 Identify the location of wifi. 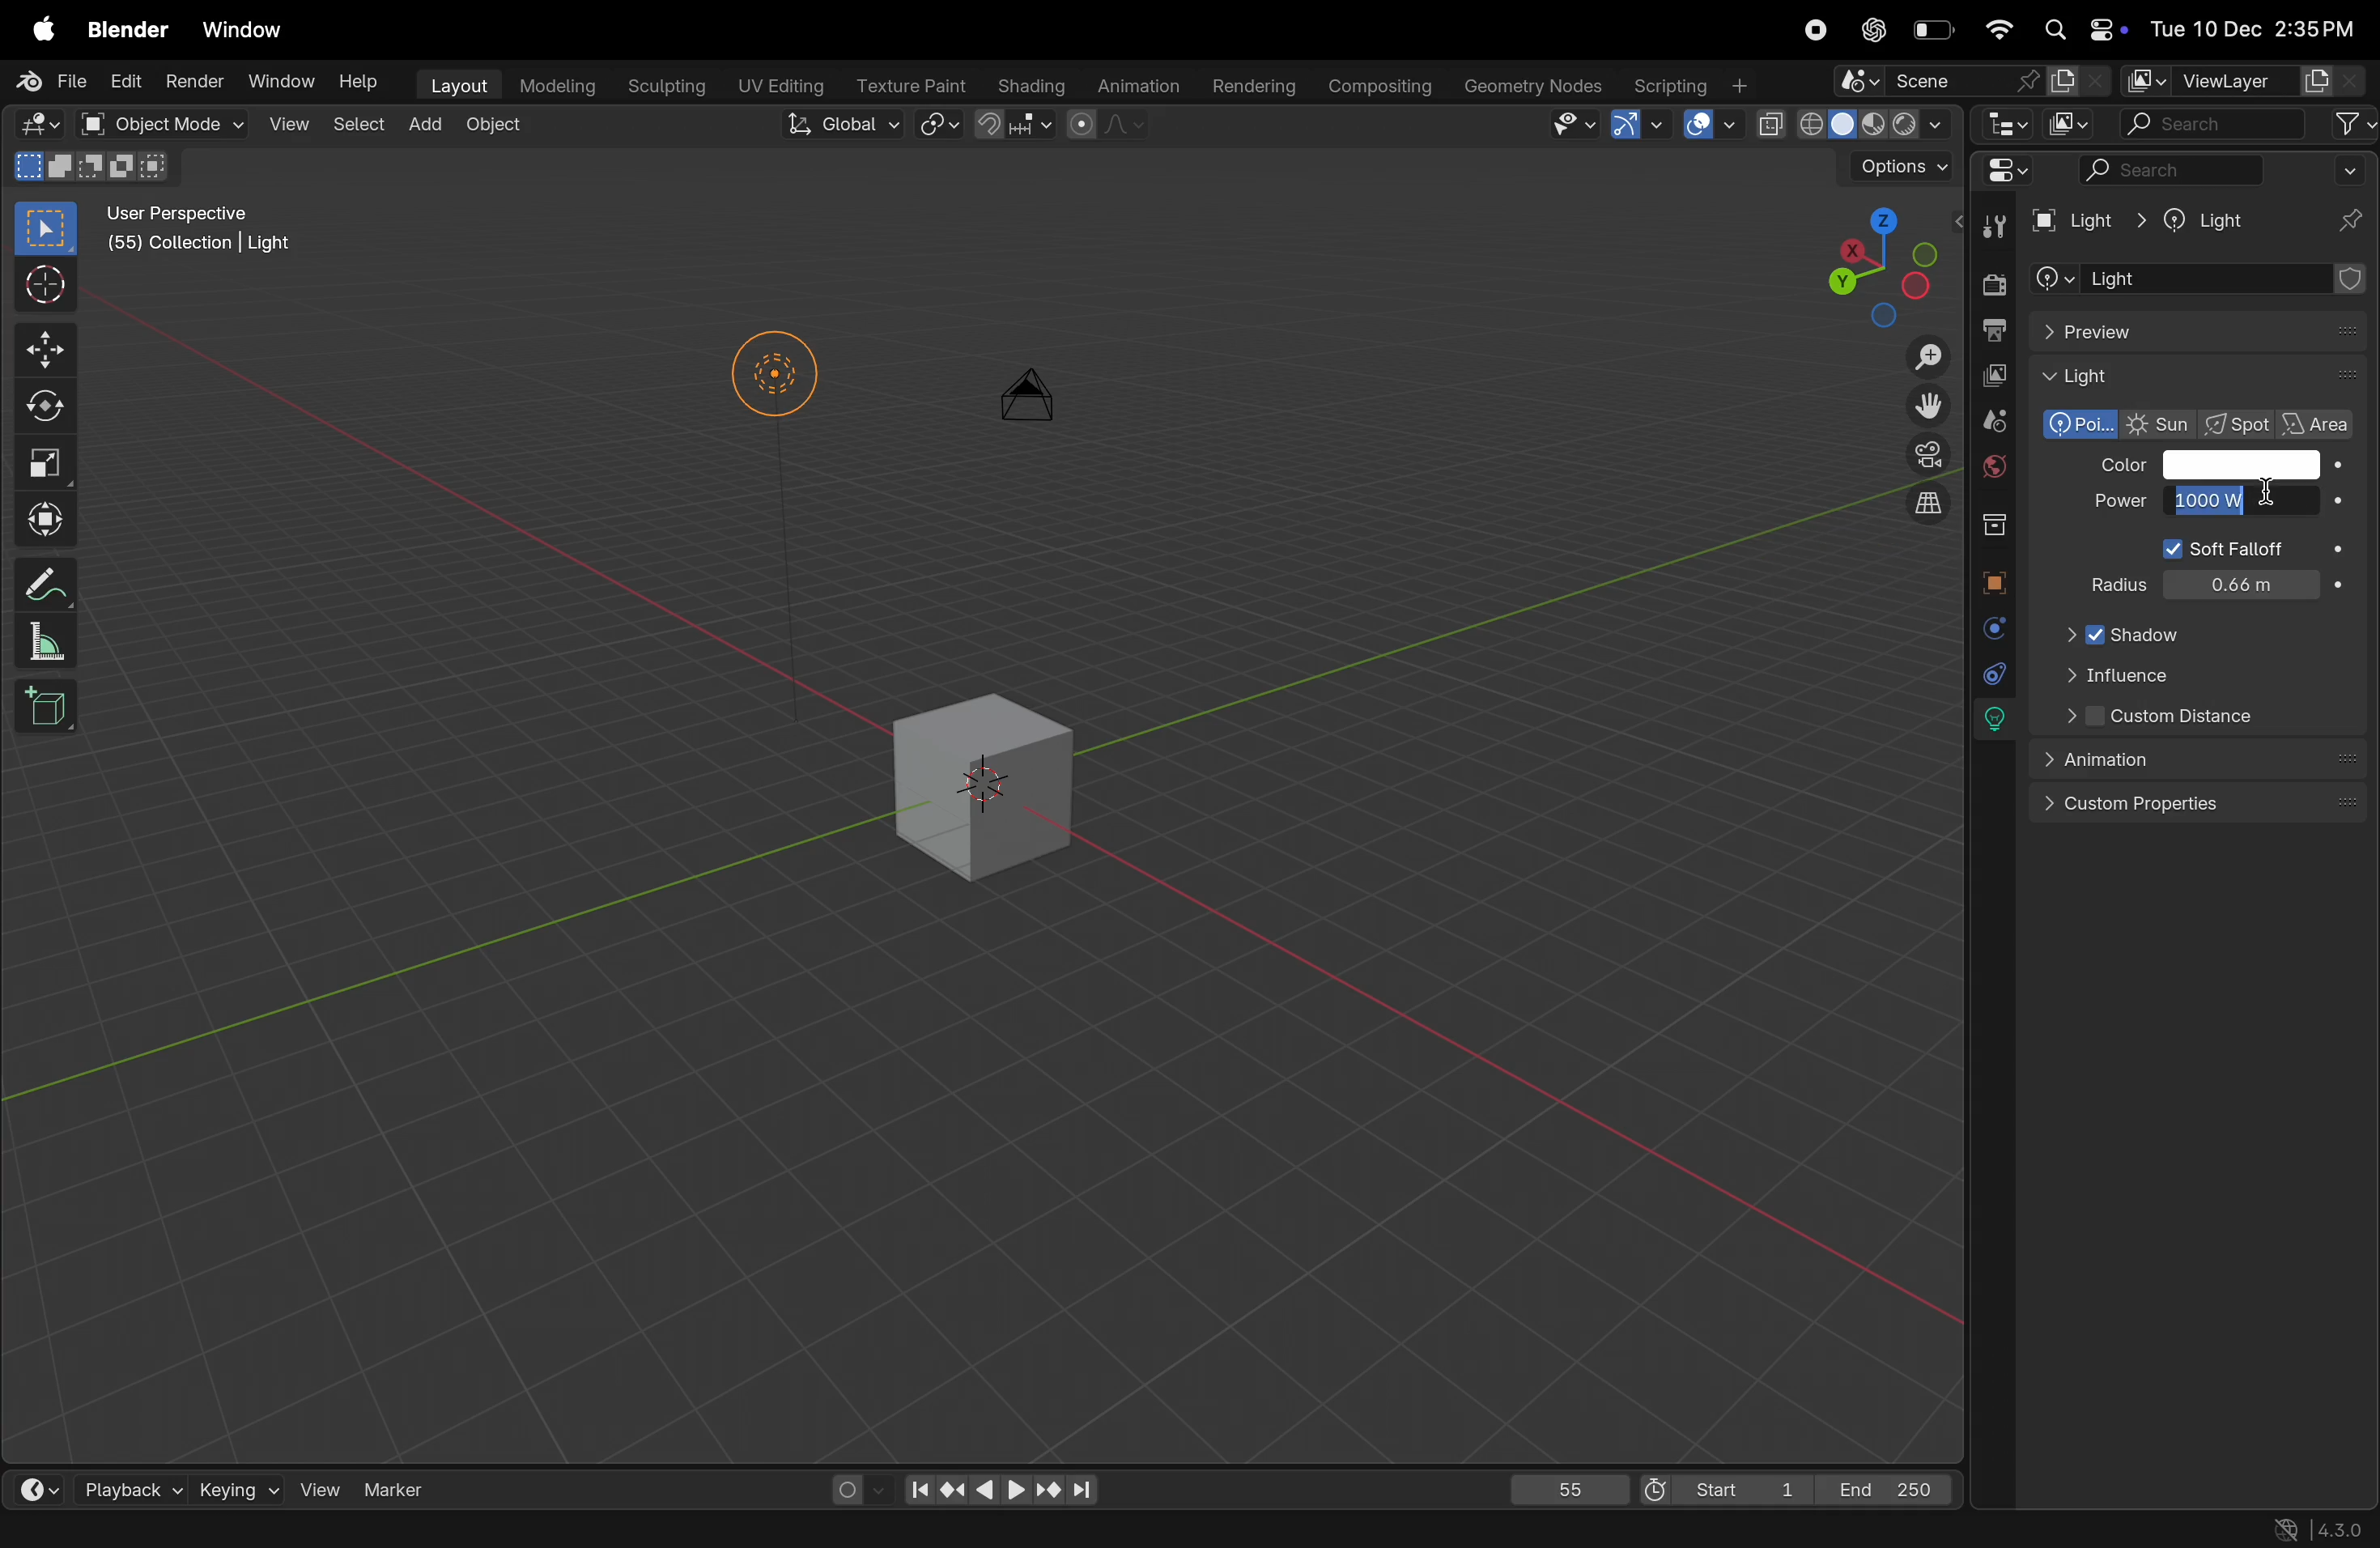
(1994, 27).